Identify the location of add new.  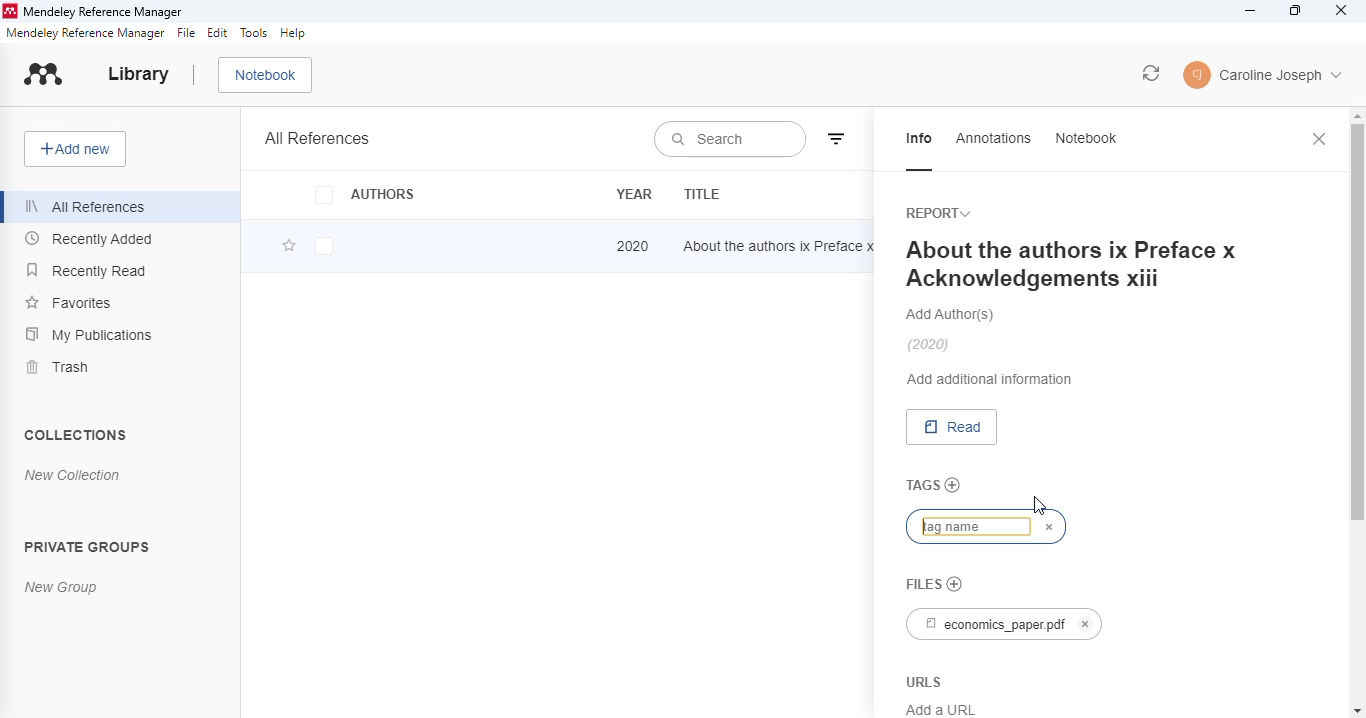
(75, 149).